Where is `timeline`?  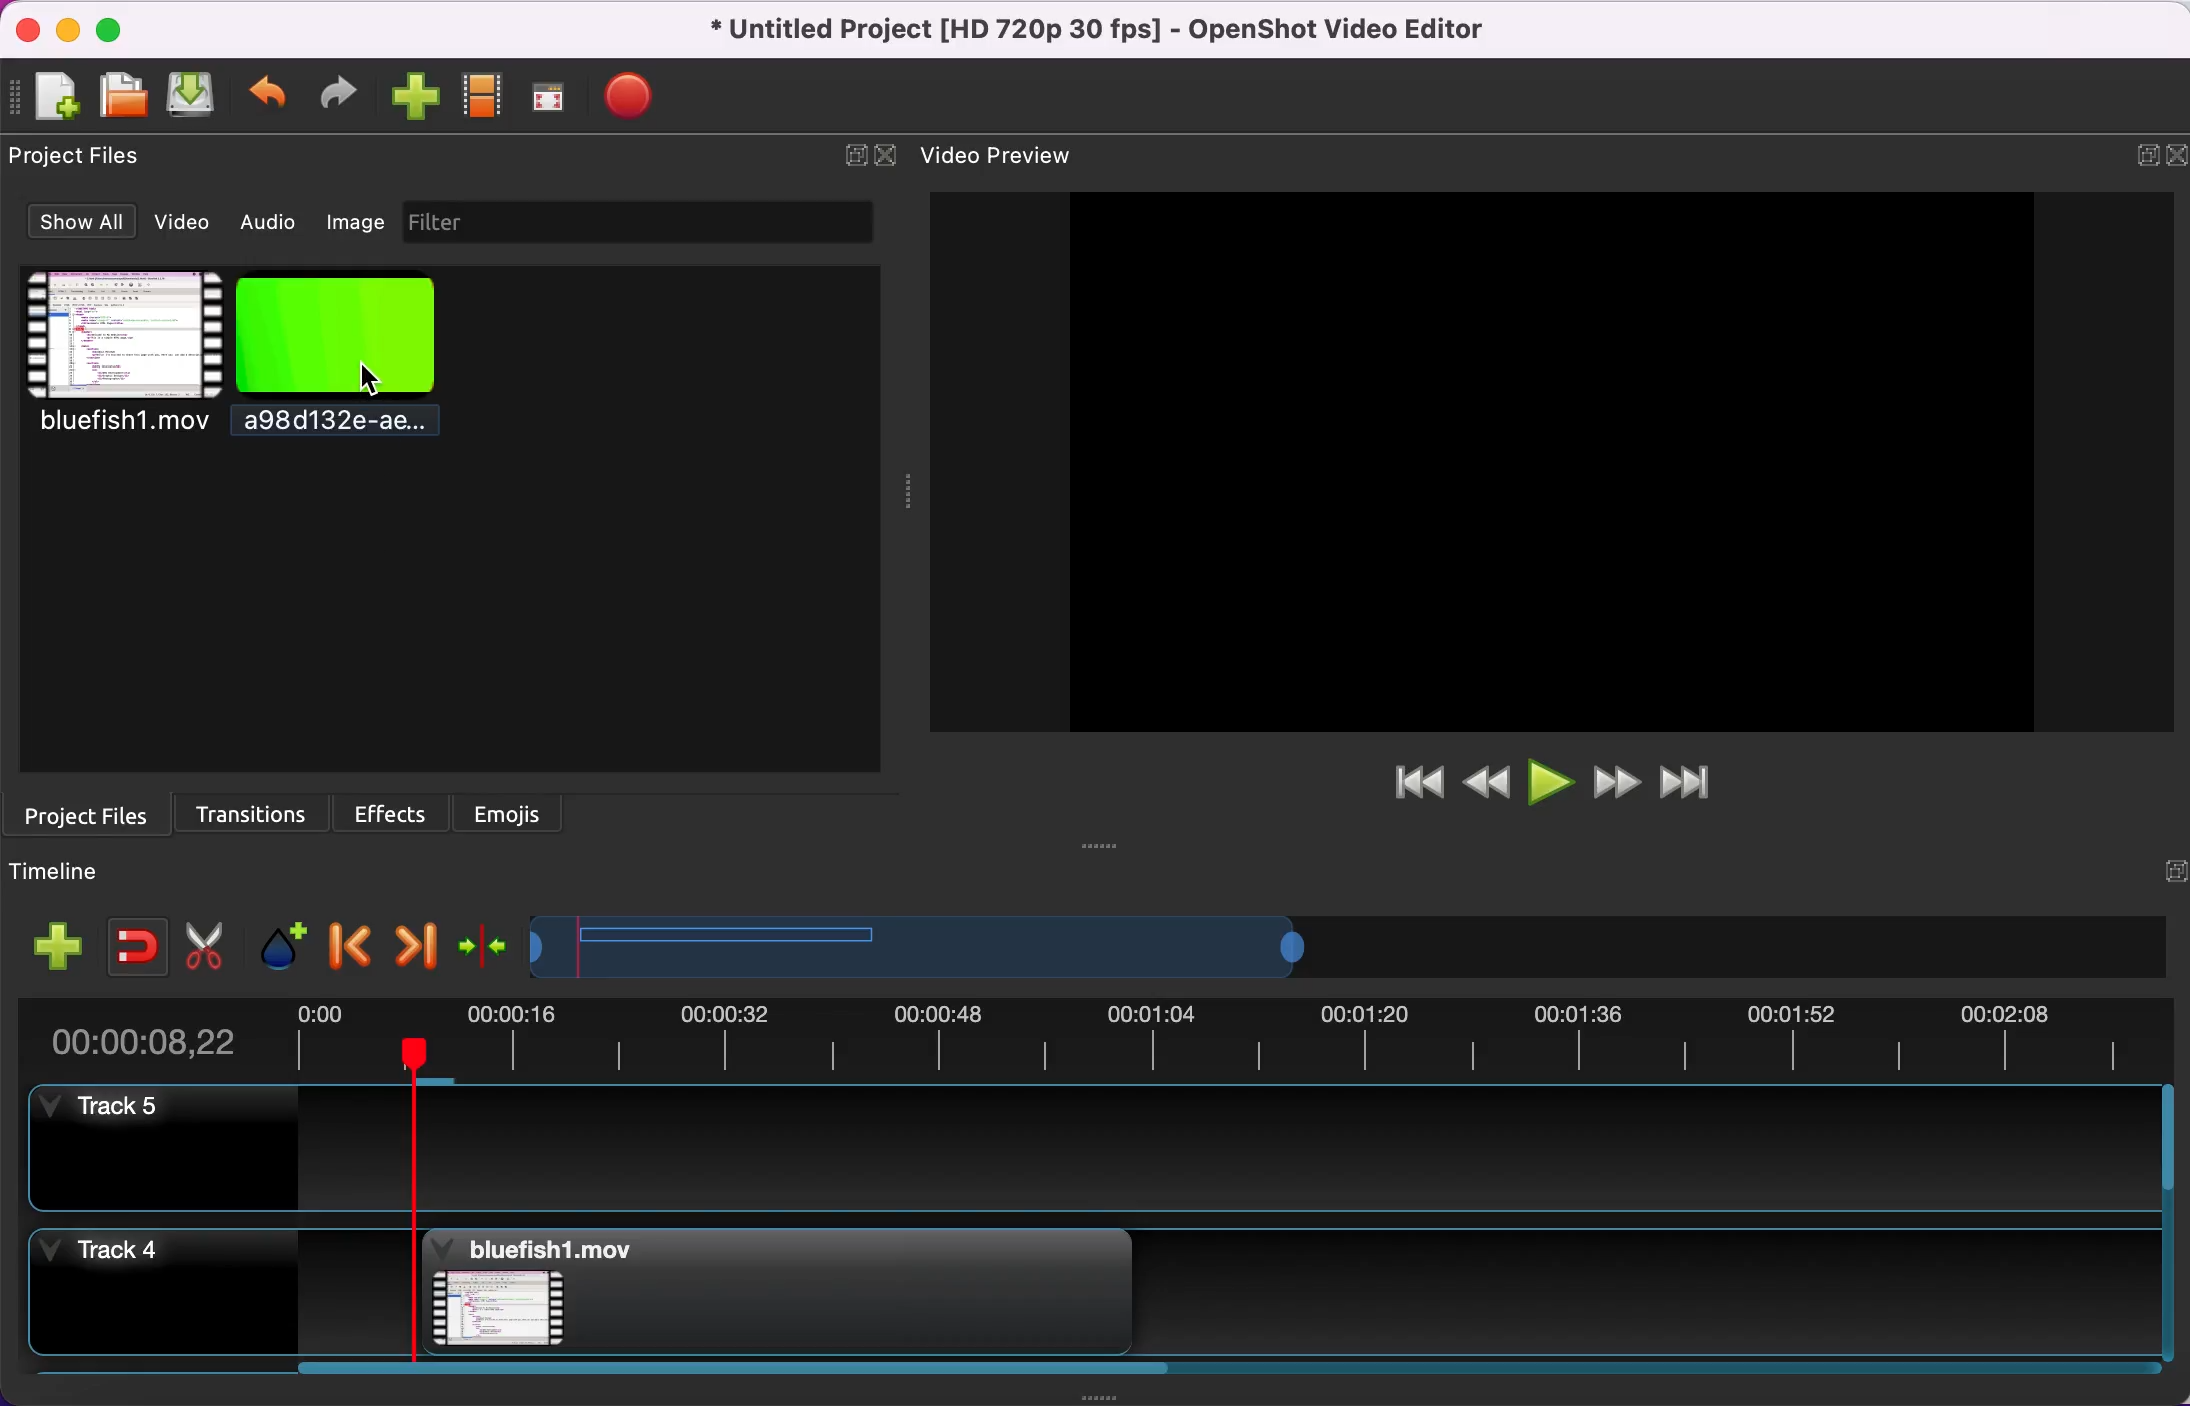
timeline is located at coordinates (1151, 945).